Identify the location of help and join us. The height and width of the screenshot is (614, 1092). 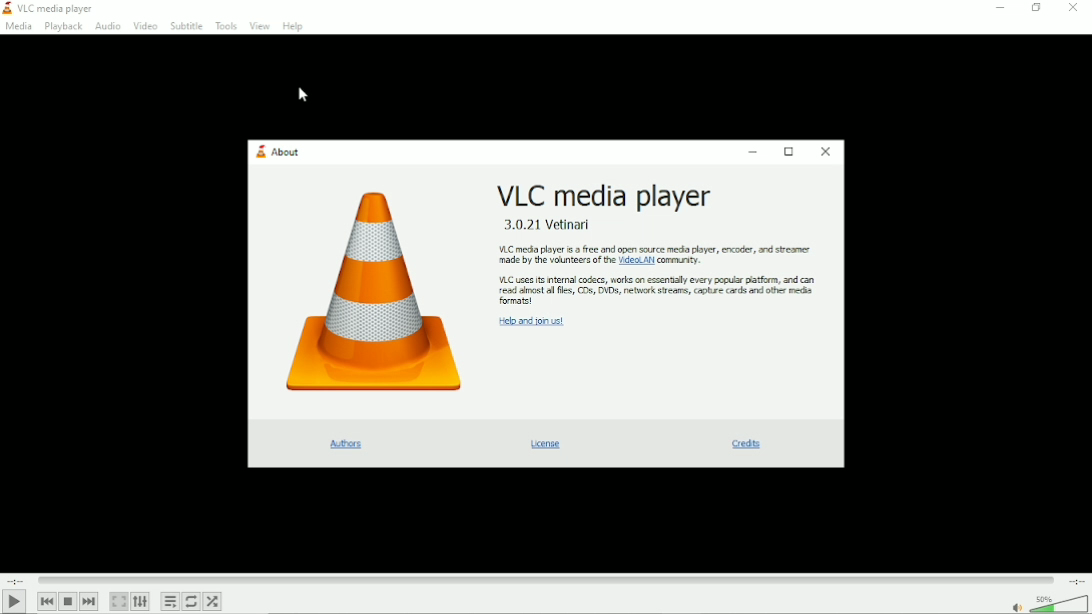
(531, 321).